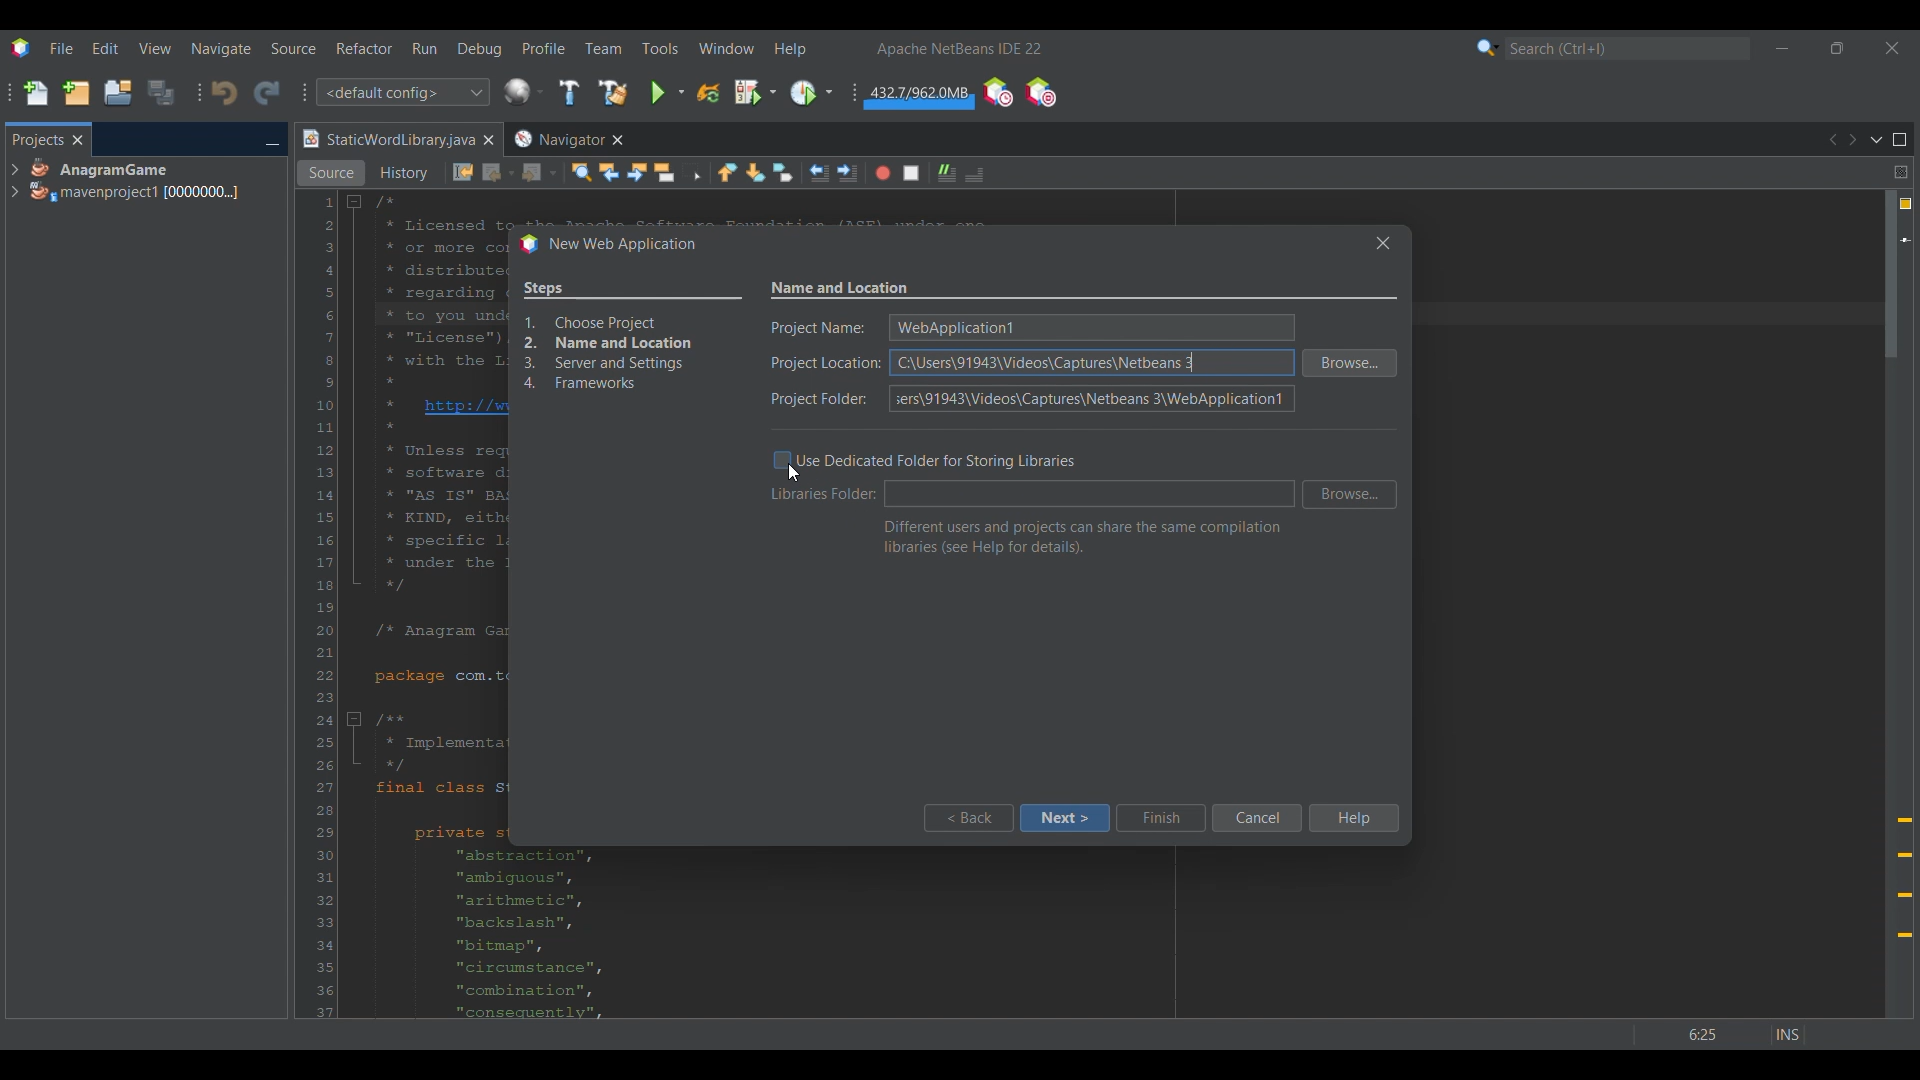 The height and width of the screenshot is (1080, 1920). Describe the element at coordinates (1892, 48) in the screenshot. I see `Close interface` at that location.